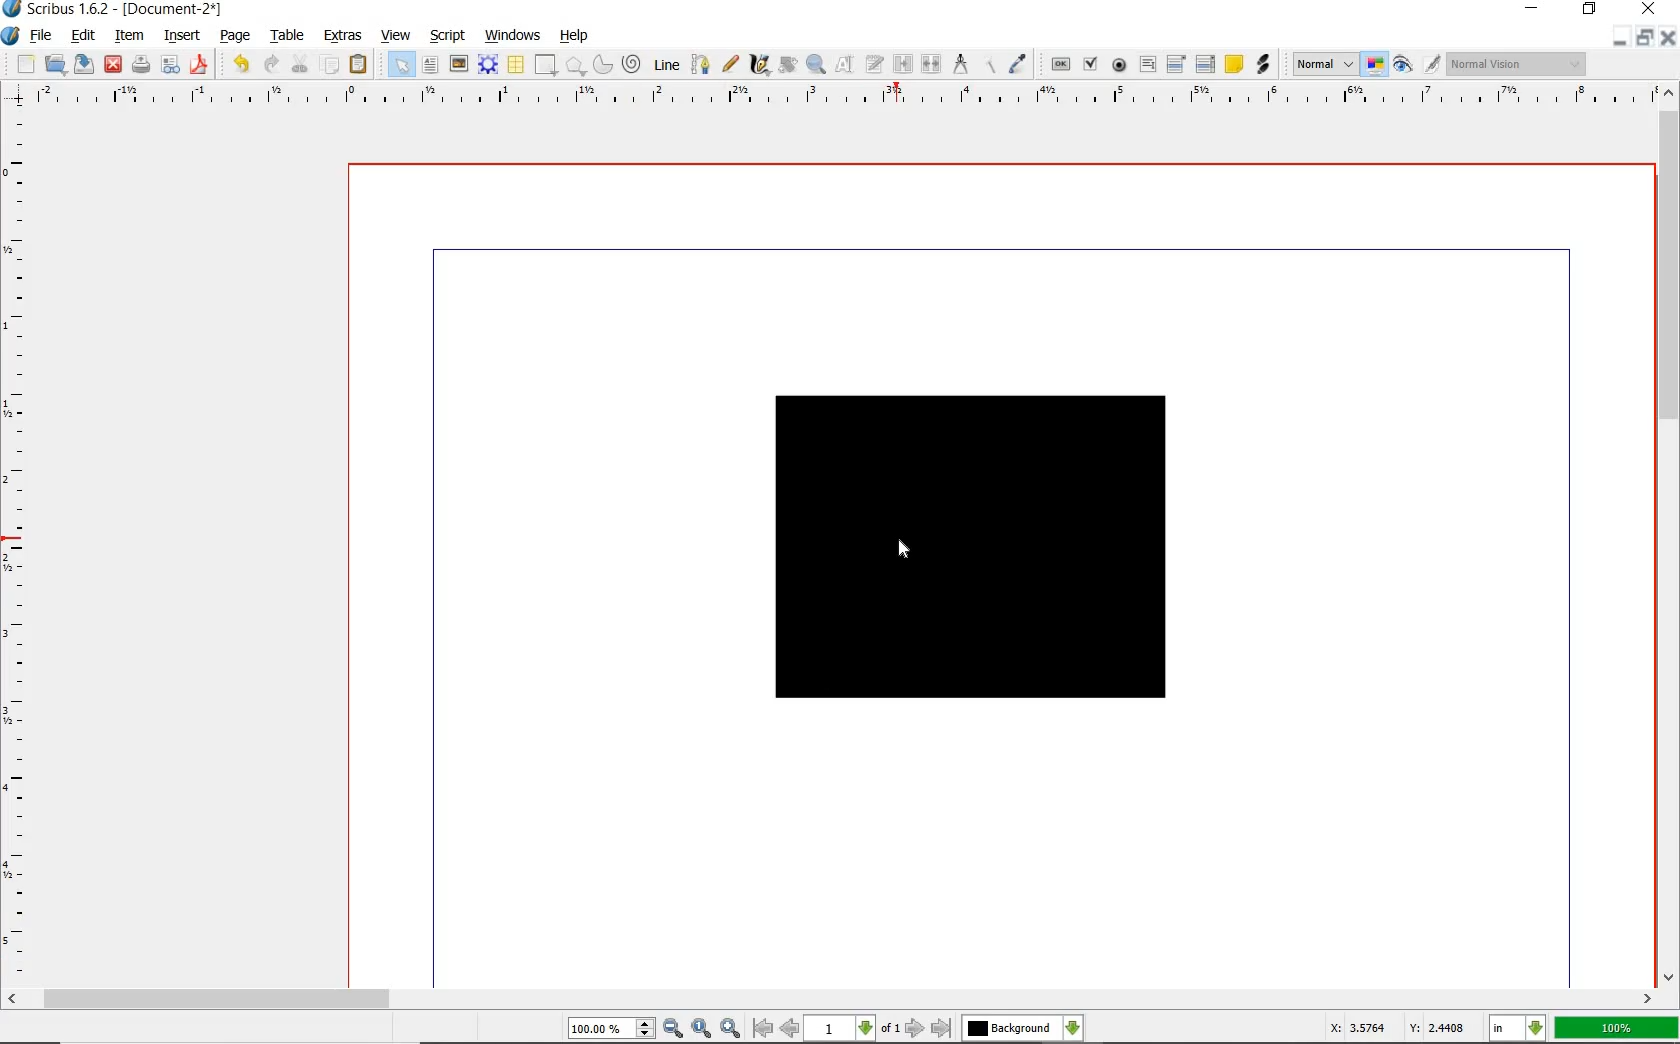  What do you see at coordinates (1023, 1028) in the screenshot?
I see `select the current layer` at bounding box center [1023, 1028].